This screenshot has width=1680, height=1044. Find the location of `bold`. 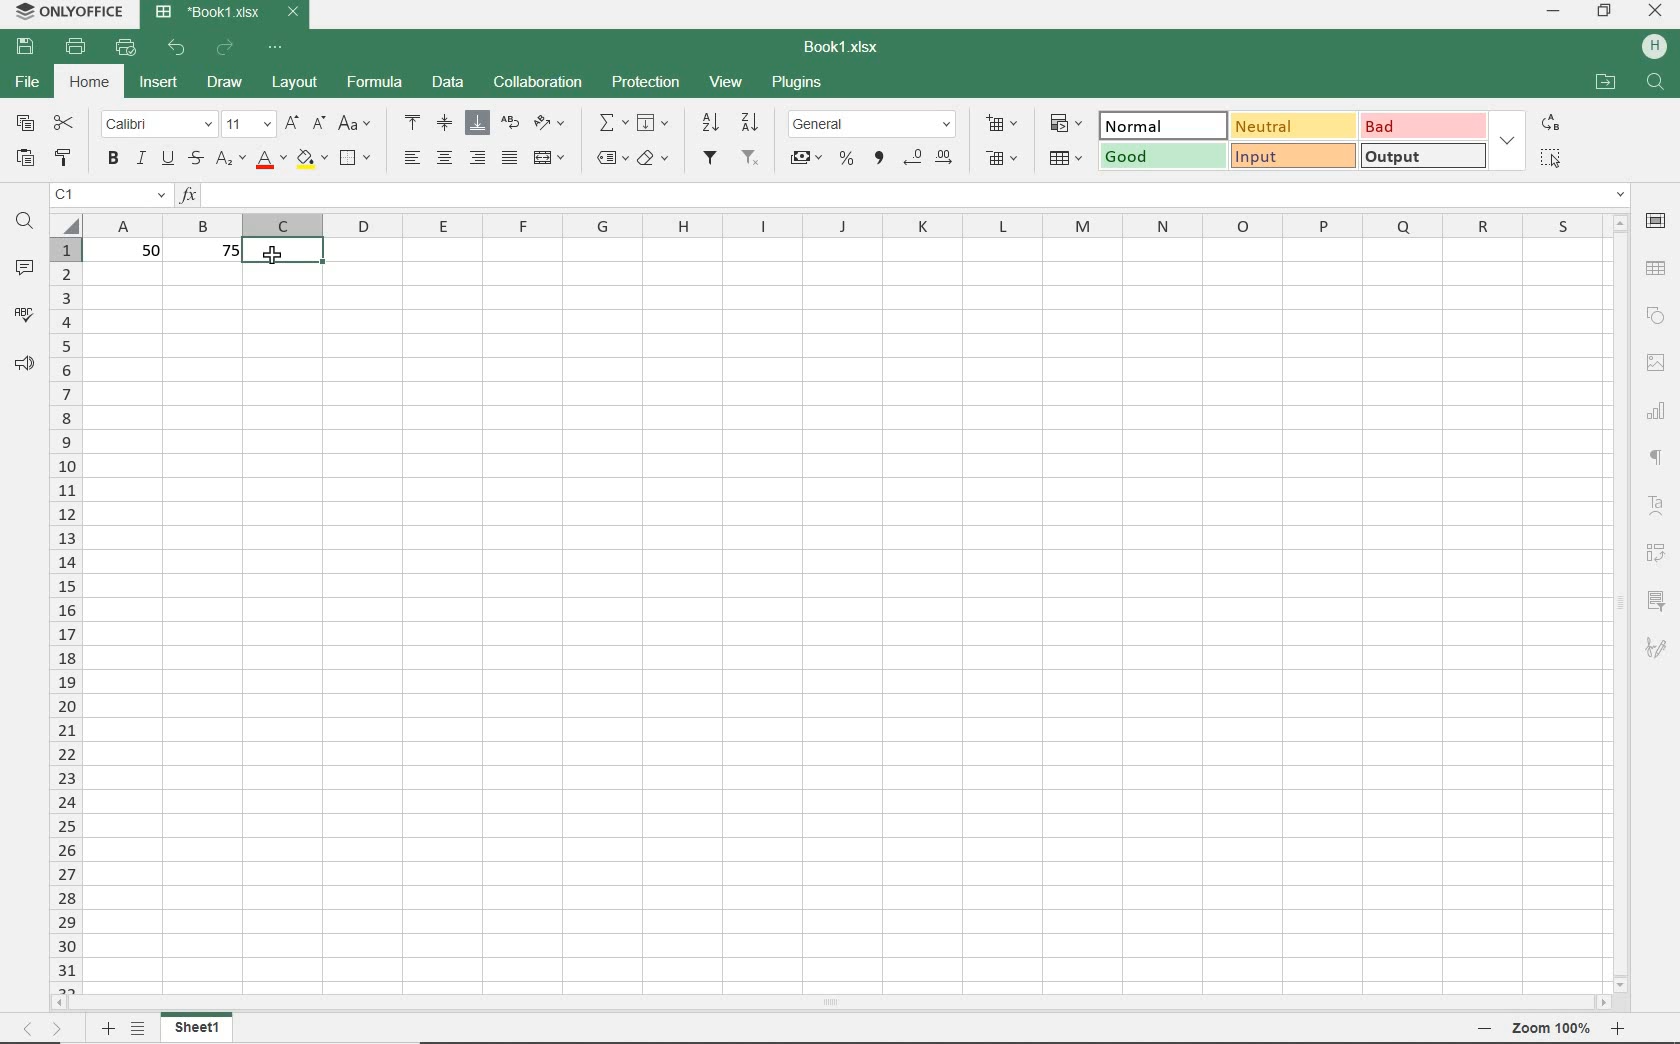

bold is located at coordinates (112, 160).